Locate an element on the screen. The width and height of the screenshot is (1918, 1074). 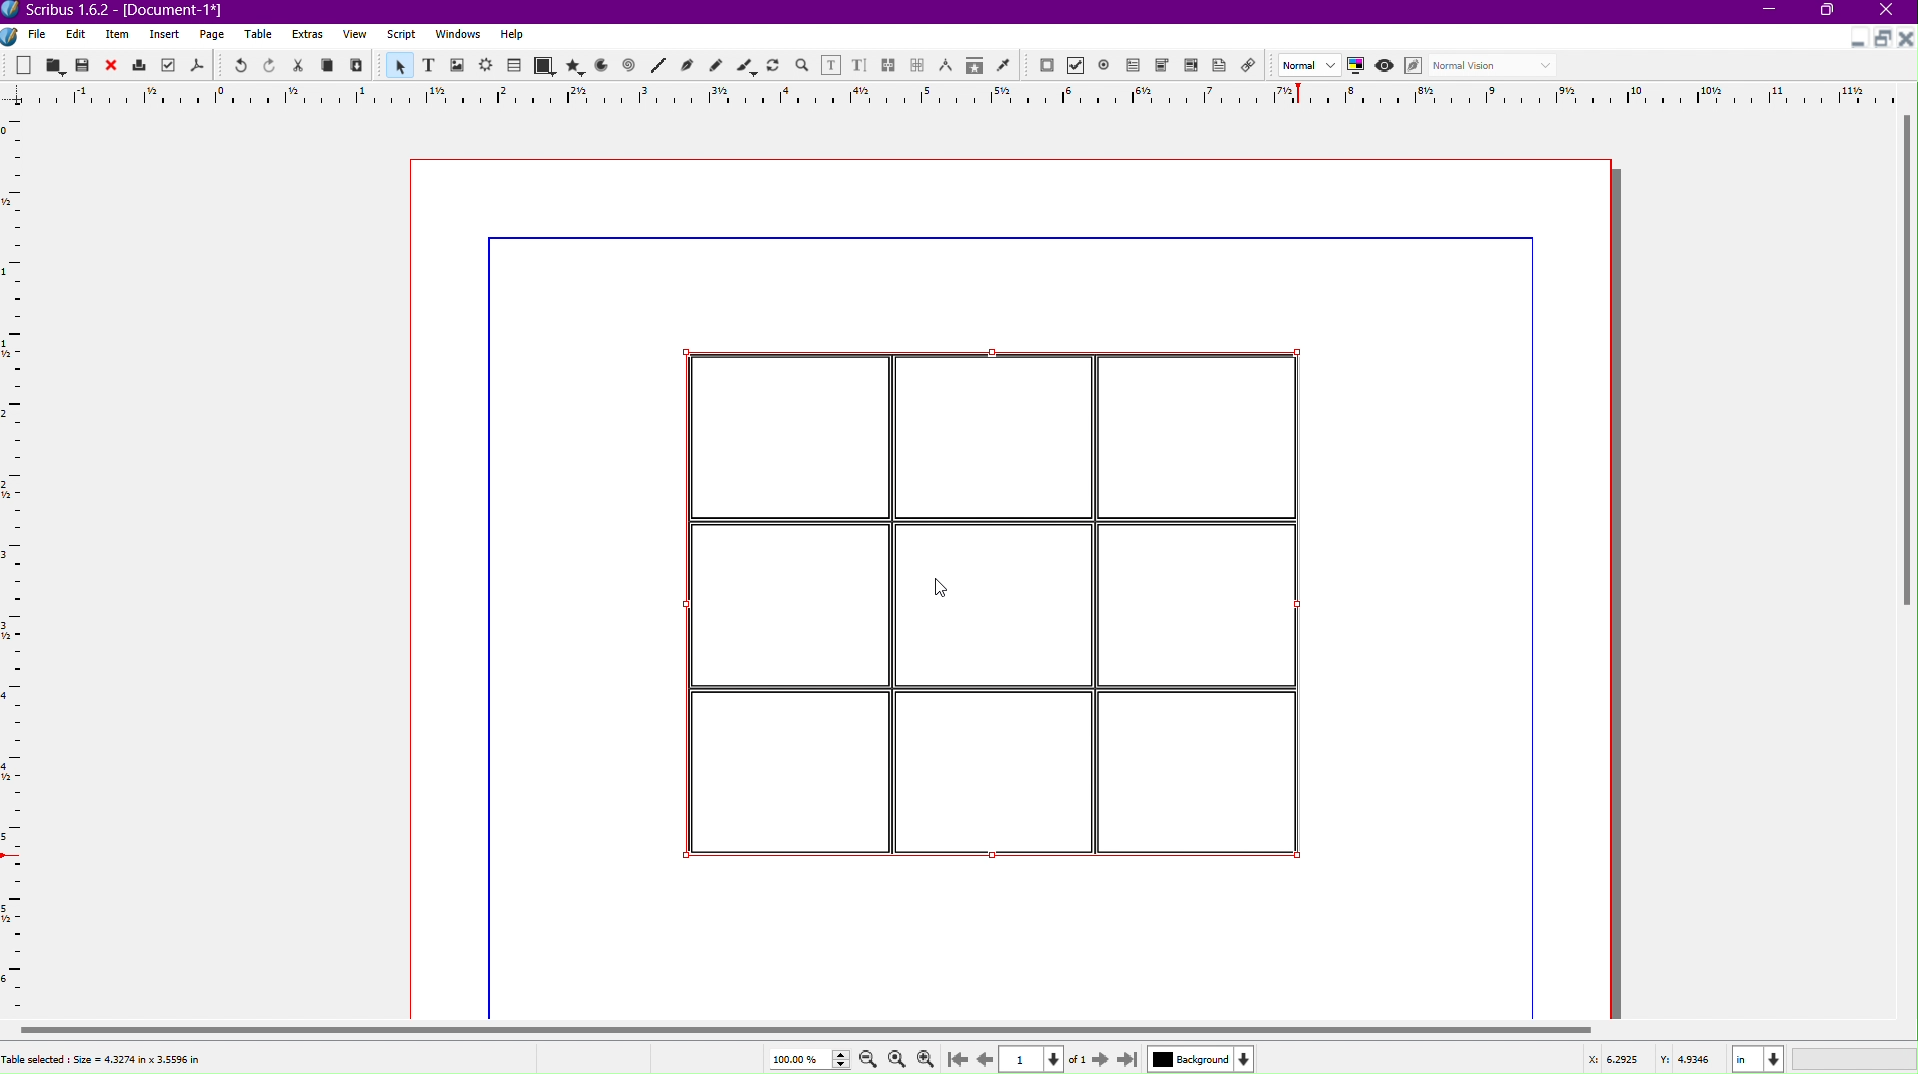
Table is located at coordinates (512, 66).